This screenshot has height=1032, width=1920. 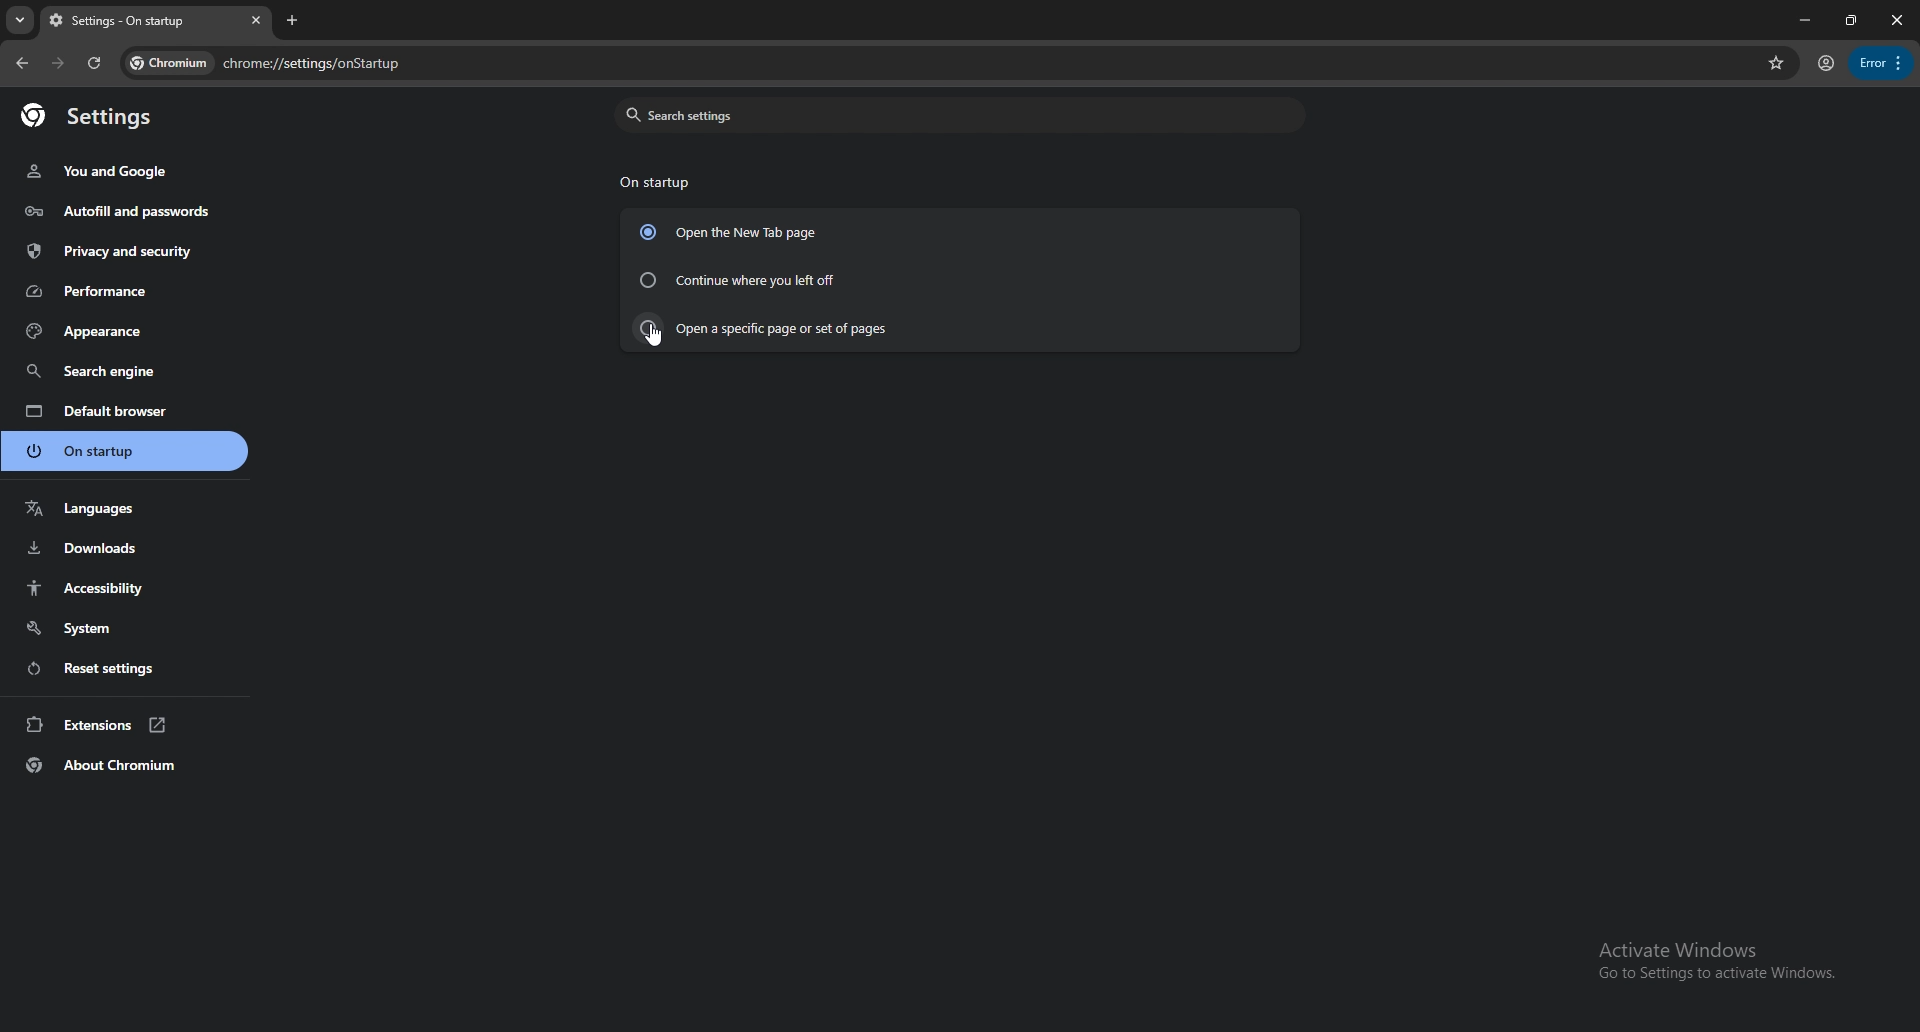 I want to click on performance, so click(x=117, y=290).